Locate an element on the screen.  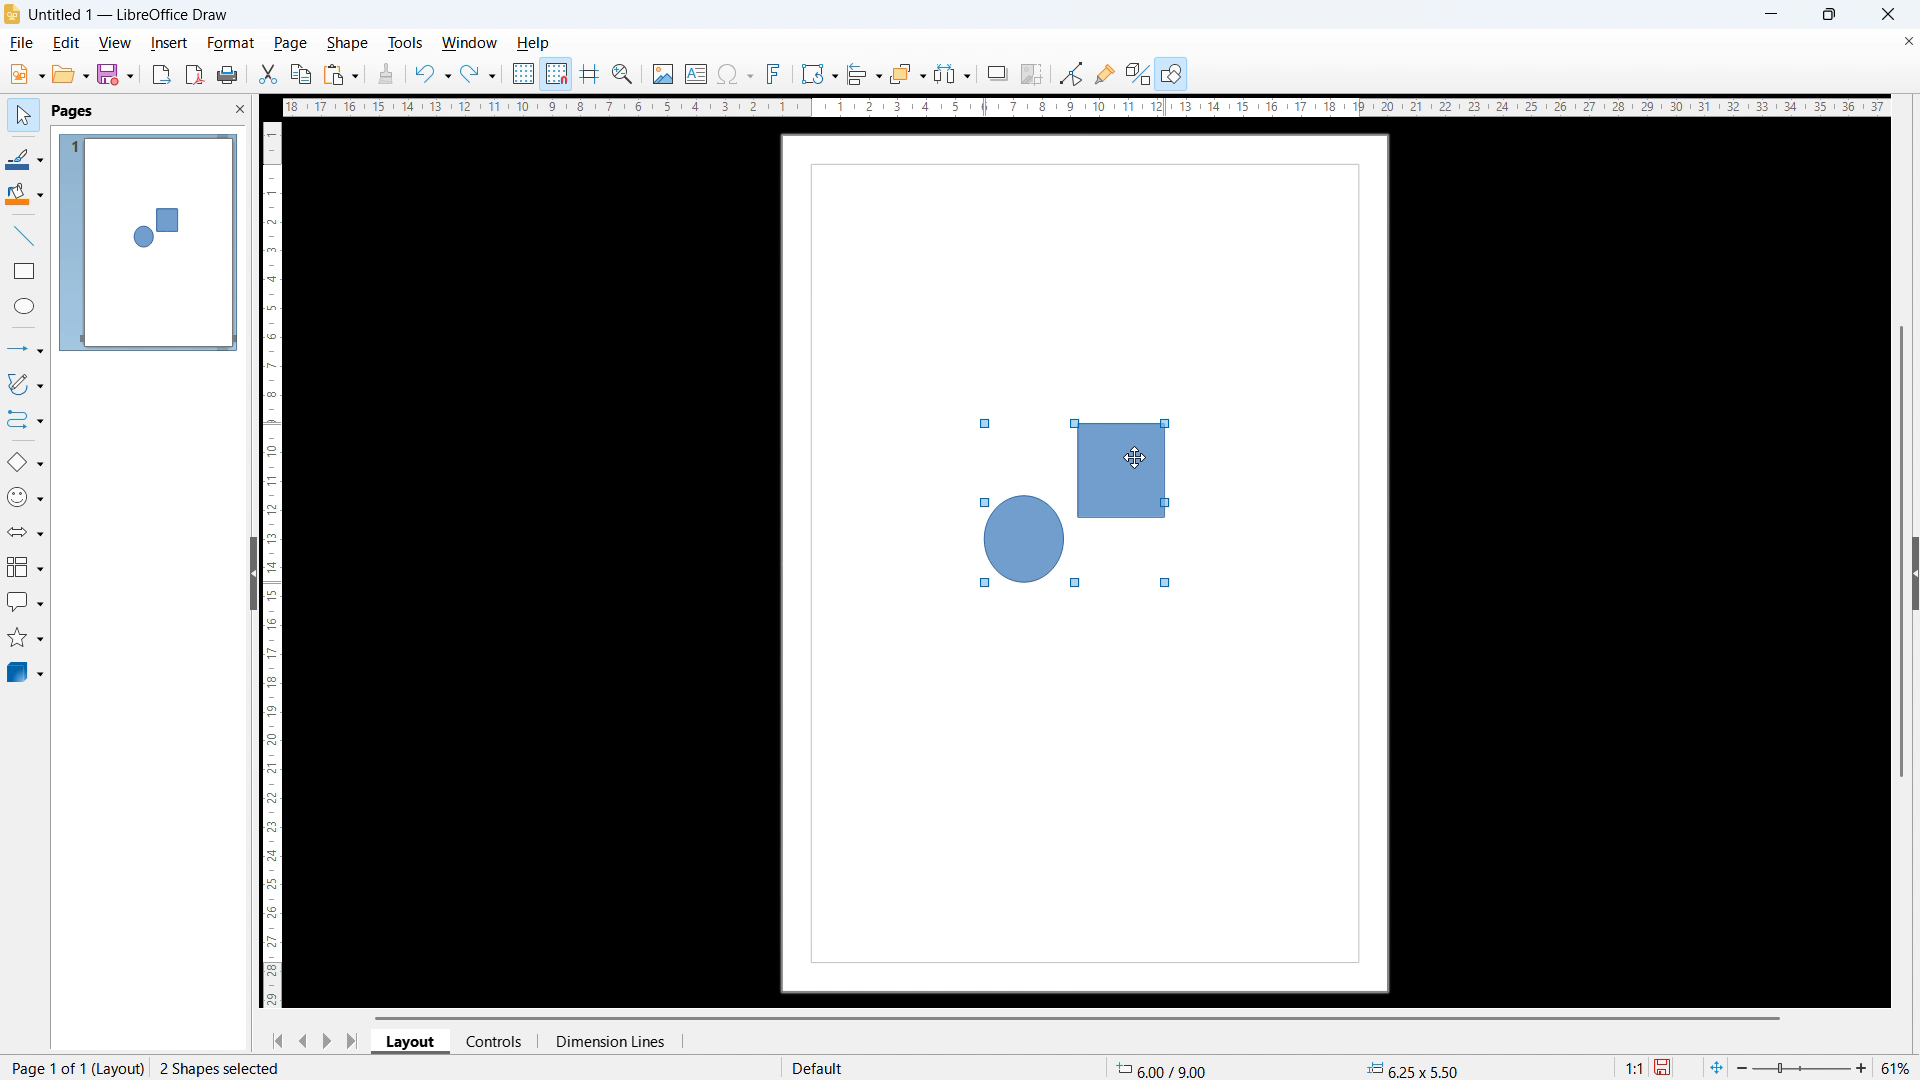
insert symbols is located at coordinates (735, 75).